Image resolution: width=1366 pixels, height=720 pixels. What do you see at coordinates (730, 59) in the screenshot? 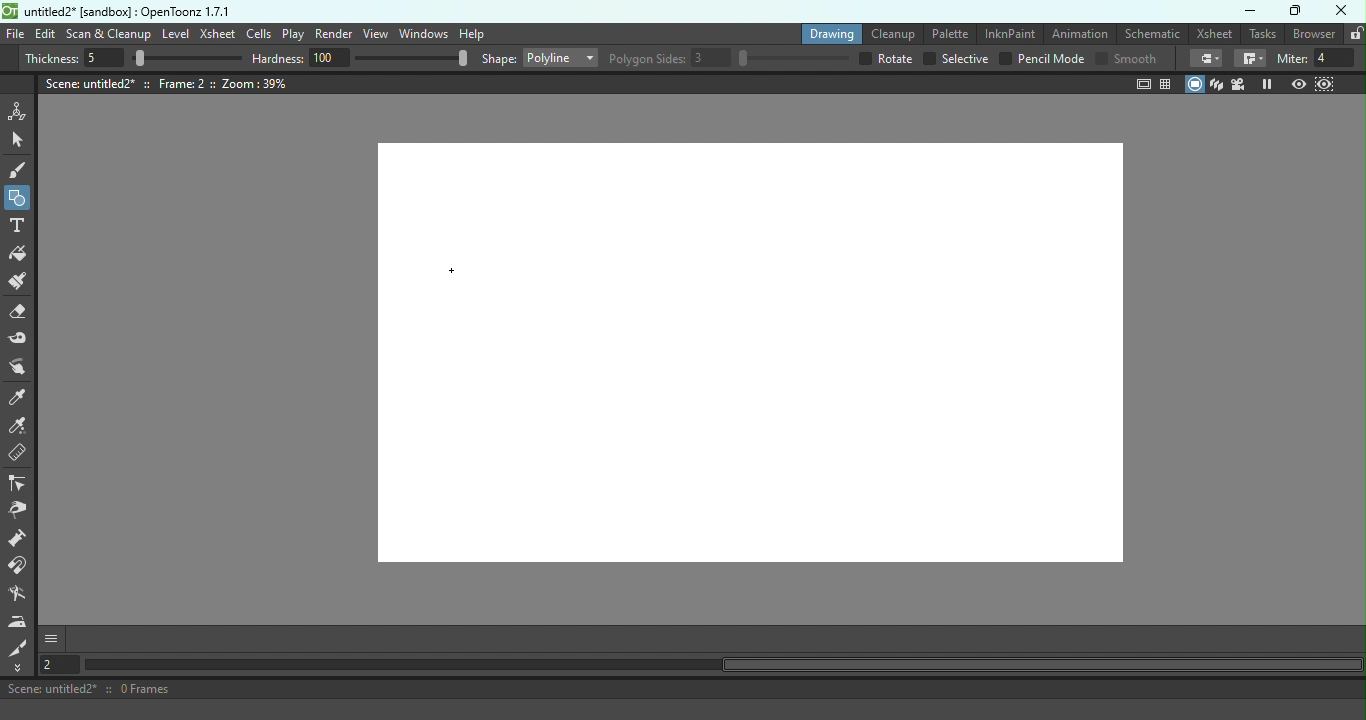
I see `Polygon Sides` at bounding box center [730, 59].